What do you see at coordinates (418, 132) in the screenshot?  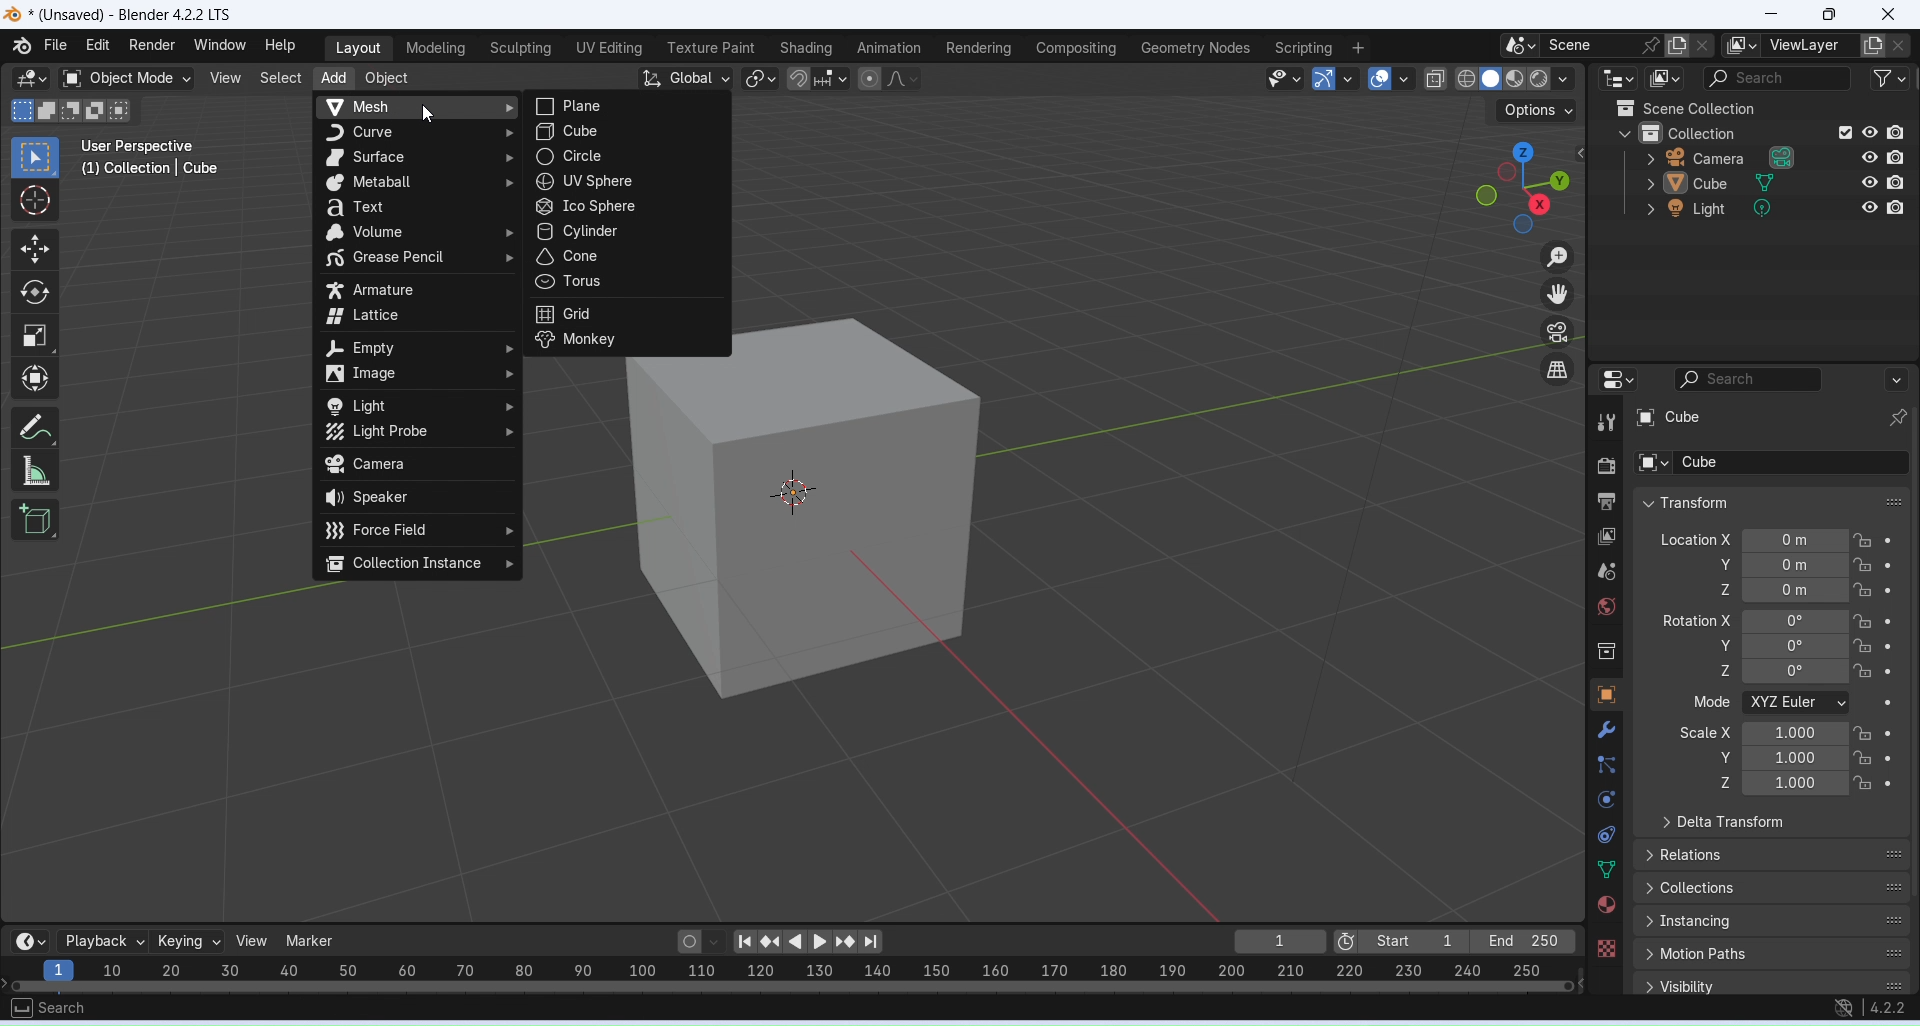 I see `curve` at bounding box center [418, 132].